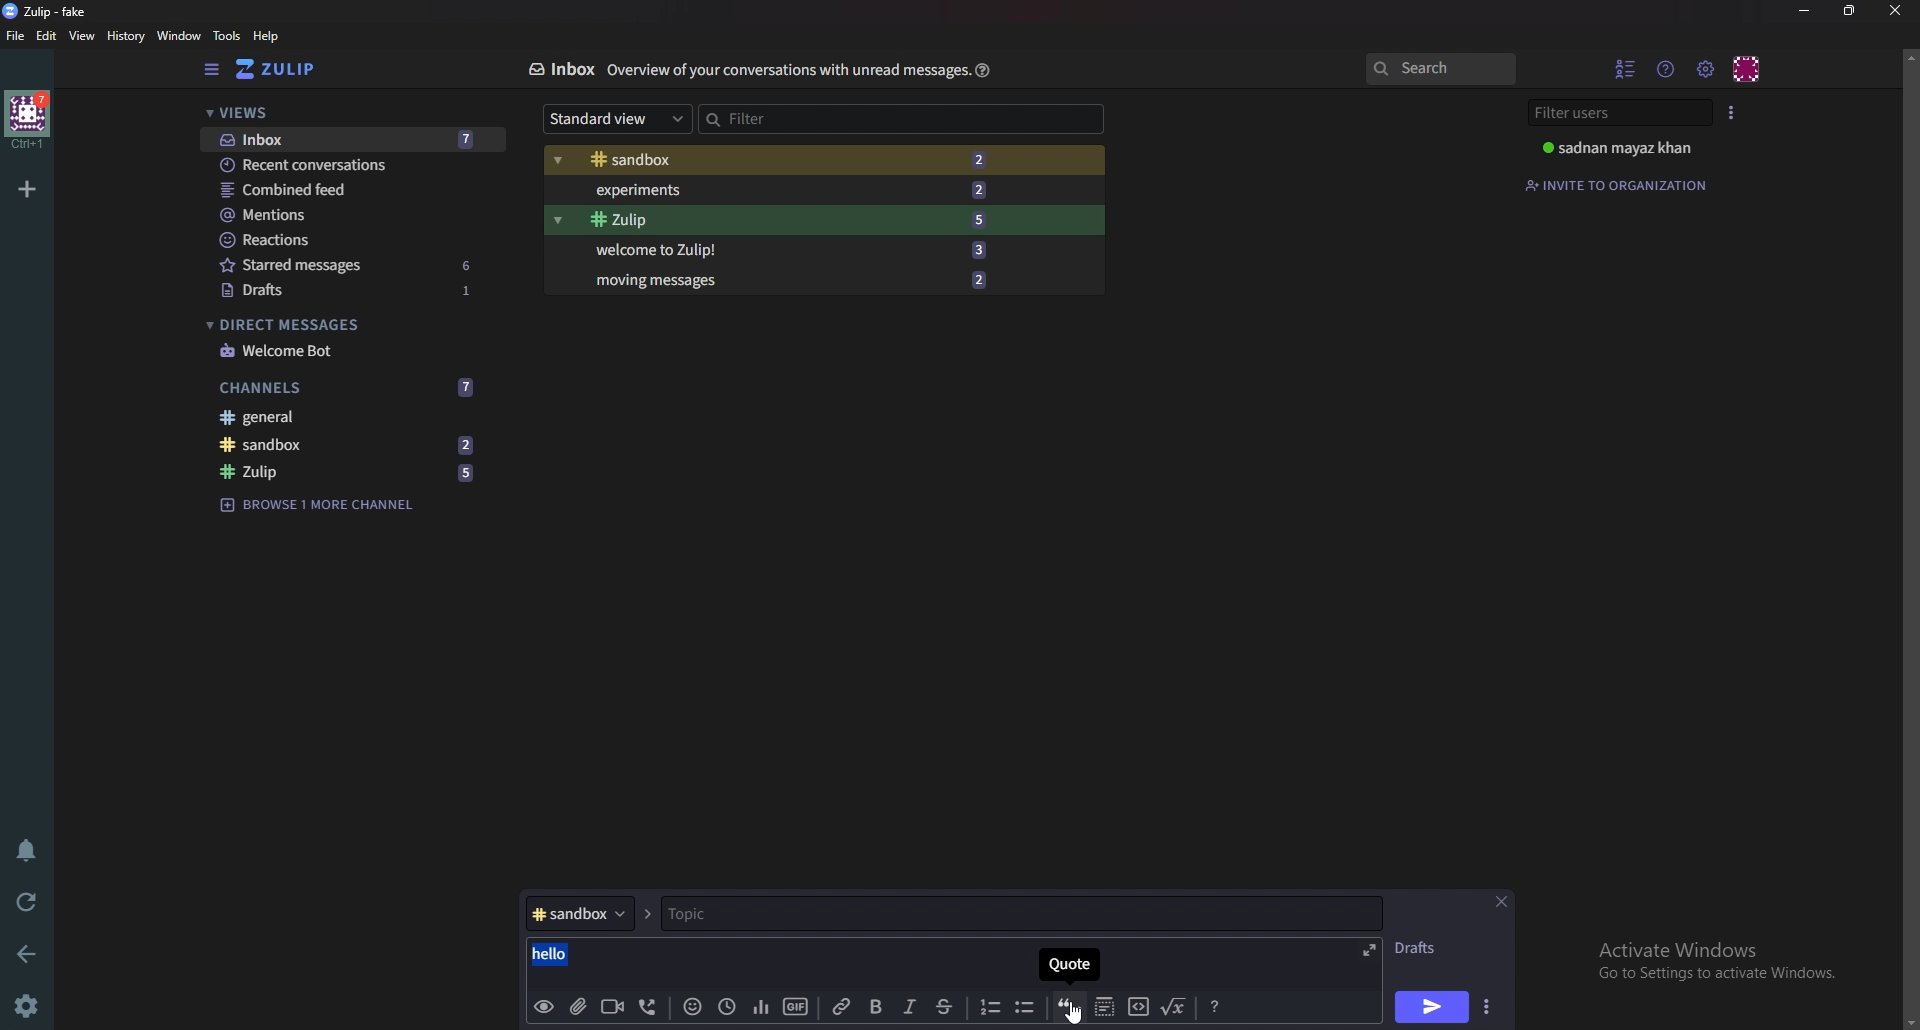  I want to click on send options, so click(1491, 1007).